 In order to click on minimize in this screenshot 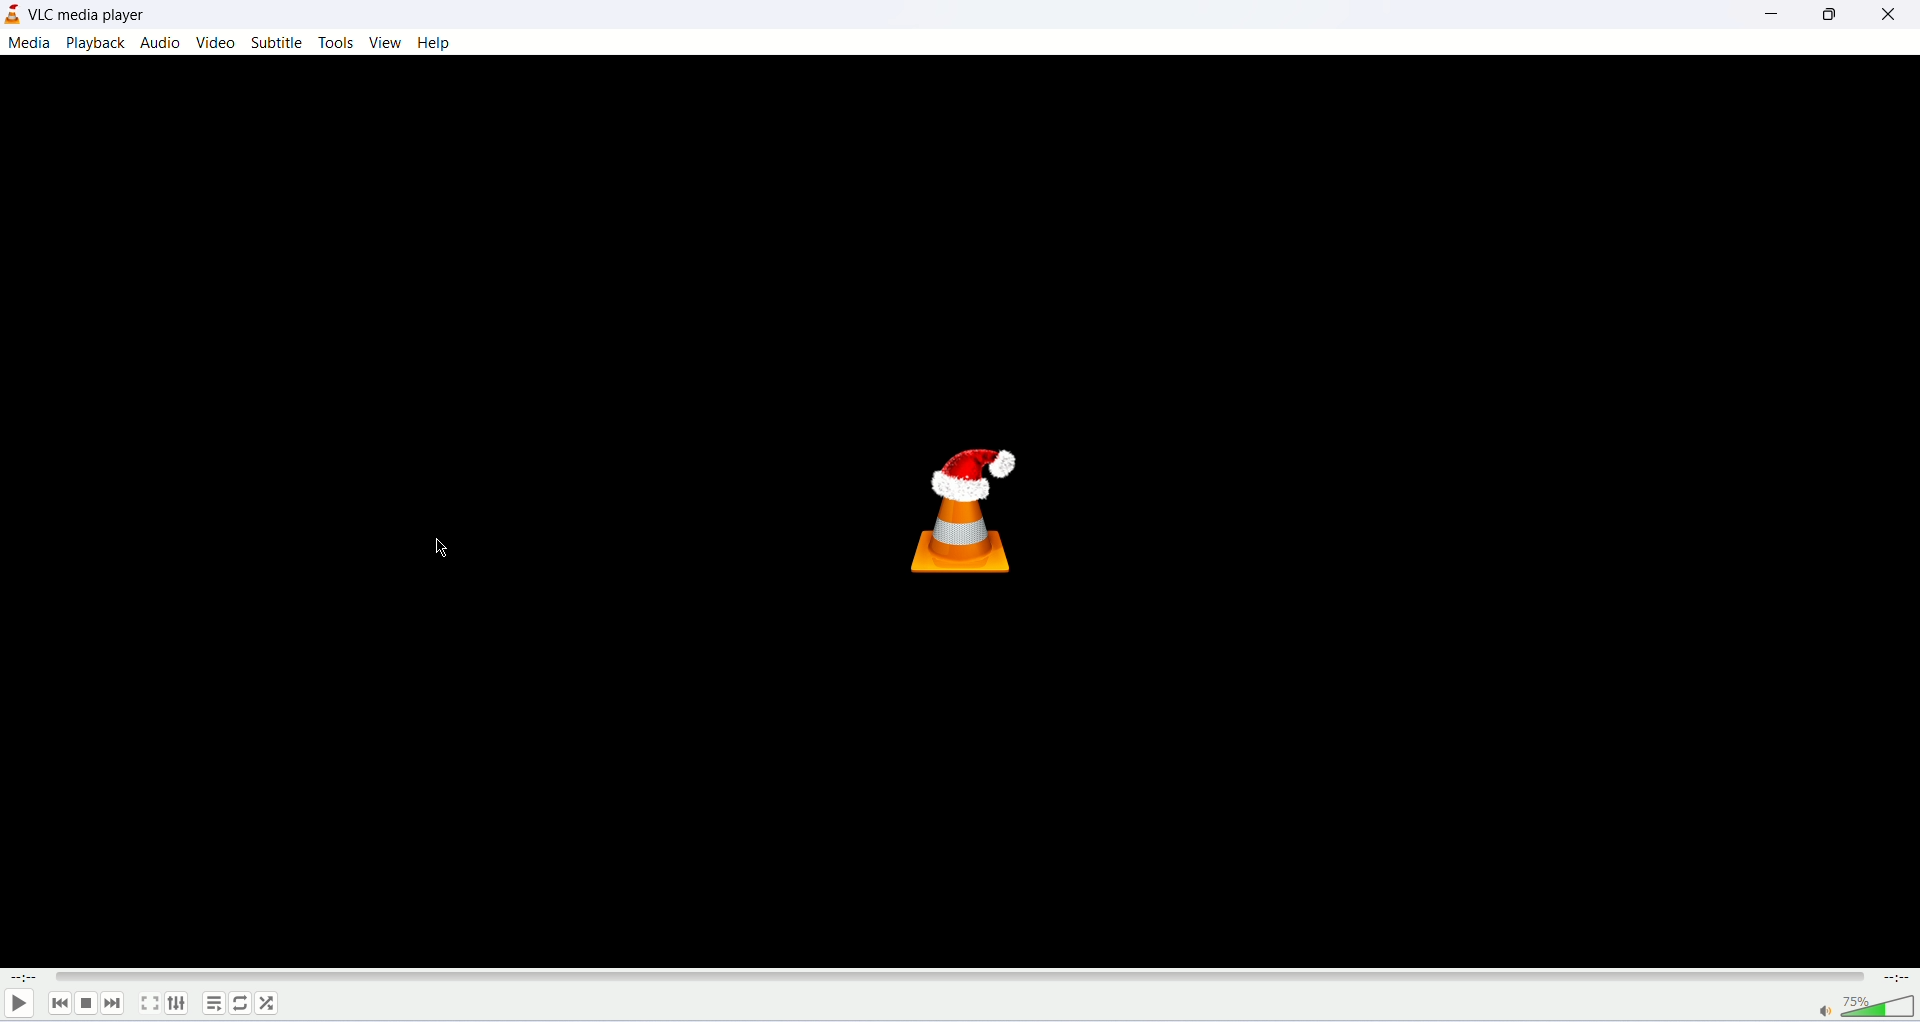, I will do `click(1778, 12)`.